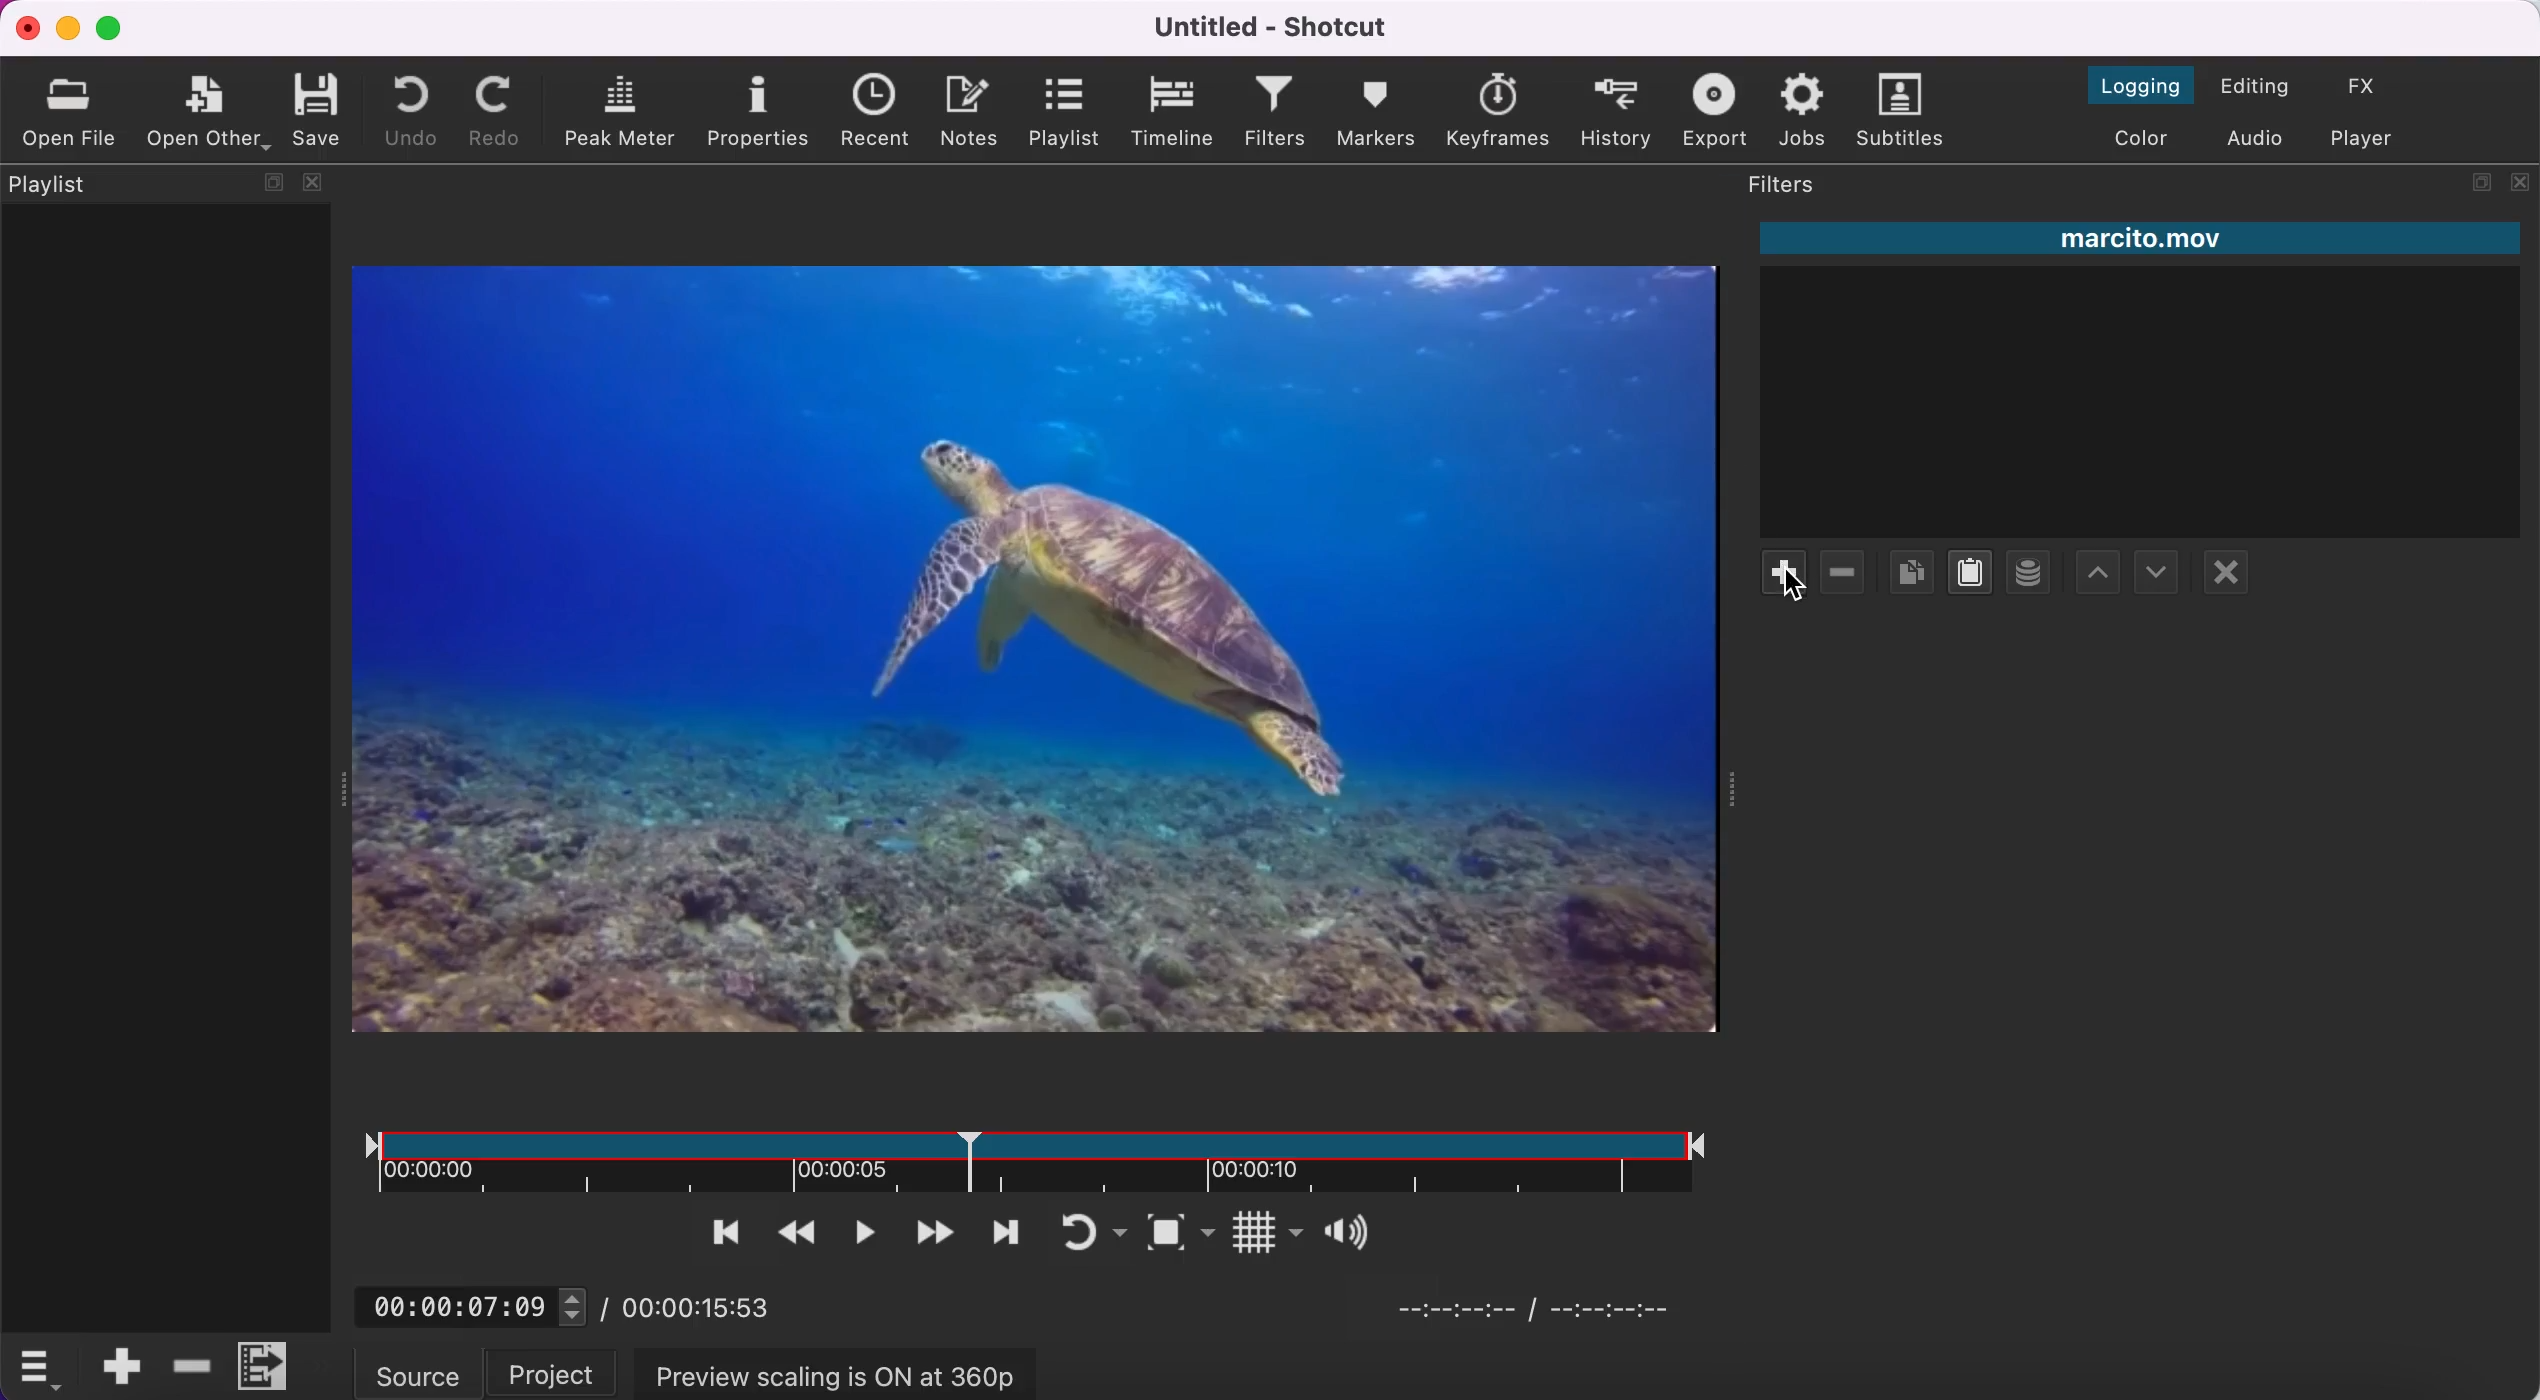 The image size is (2540, 1400). I want to click on switch to the effect layout, so click(2383, 86).